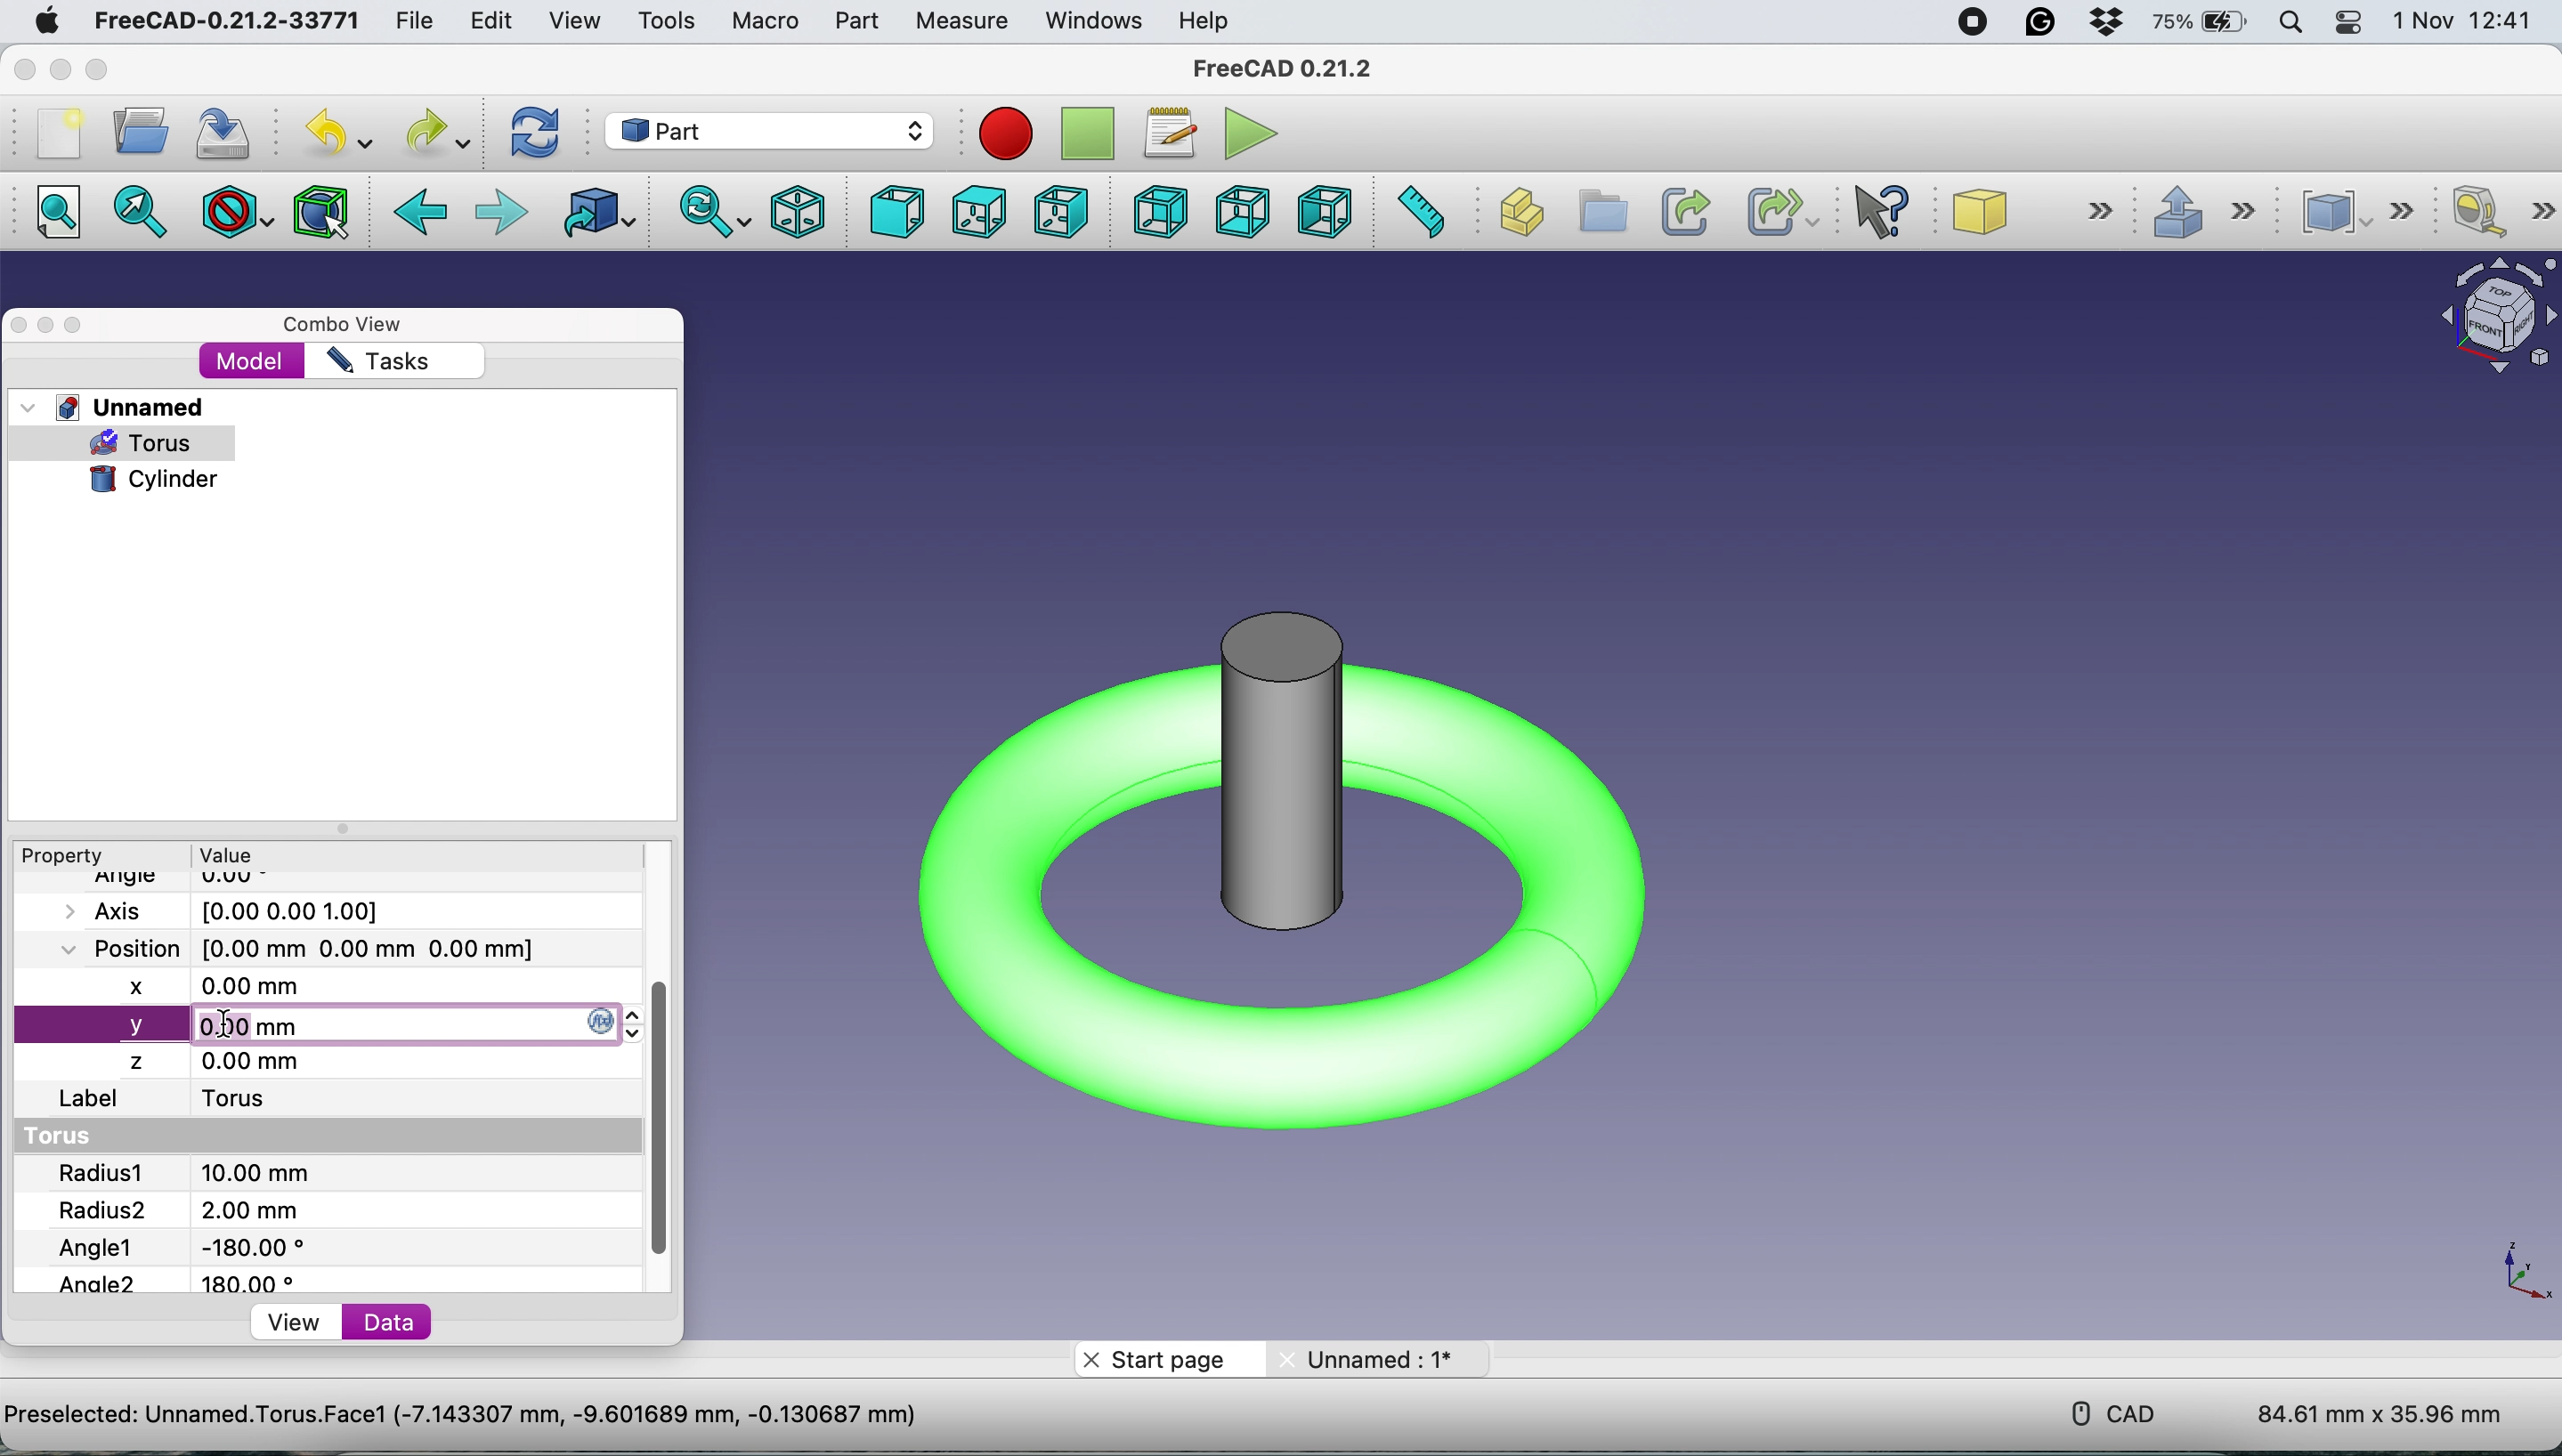 The image size is (2562, 1456). I want to click on foward, so click(505, 209).